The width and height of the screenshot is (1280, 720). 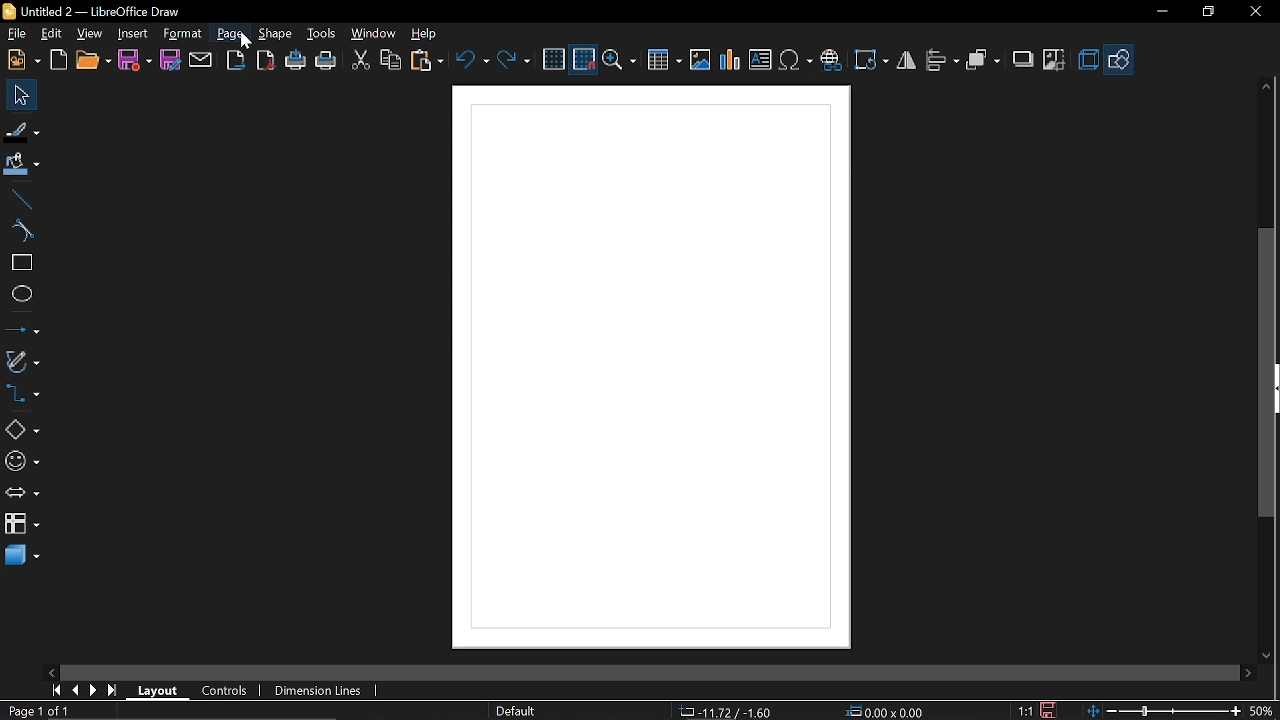 I want to click on Move up, so click(x=1269, y=86).